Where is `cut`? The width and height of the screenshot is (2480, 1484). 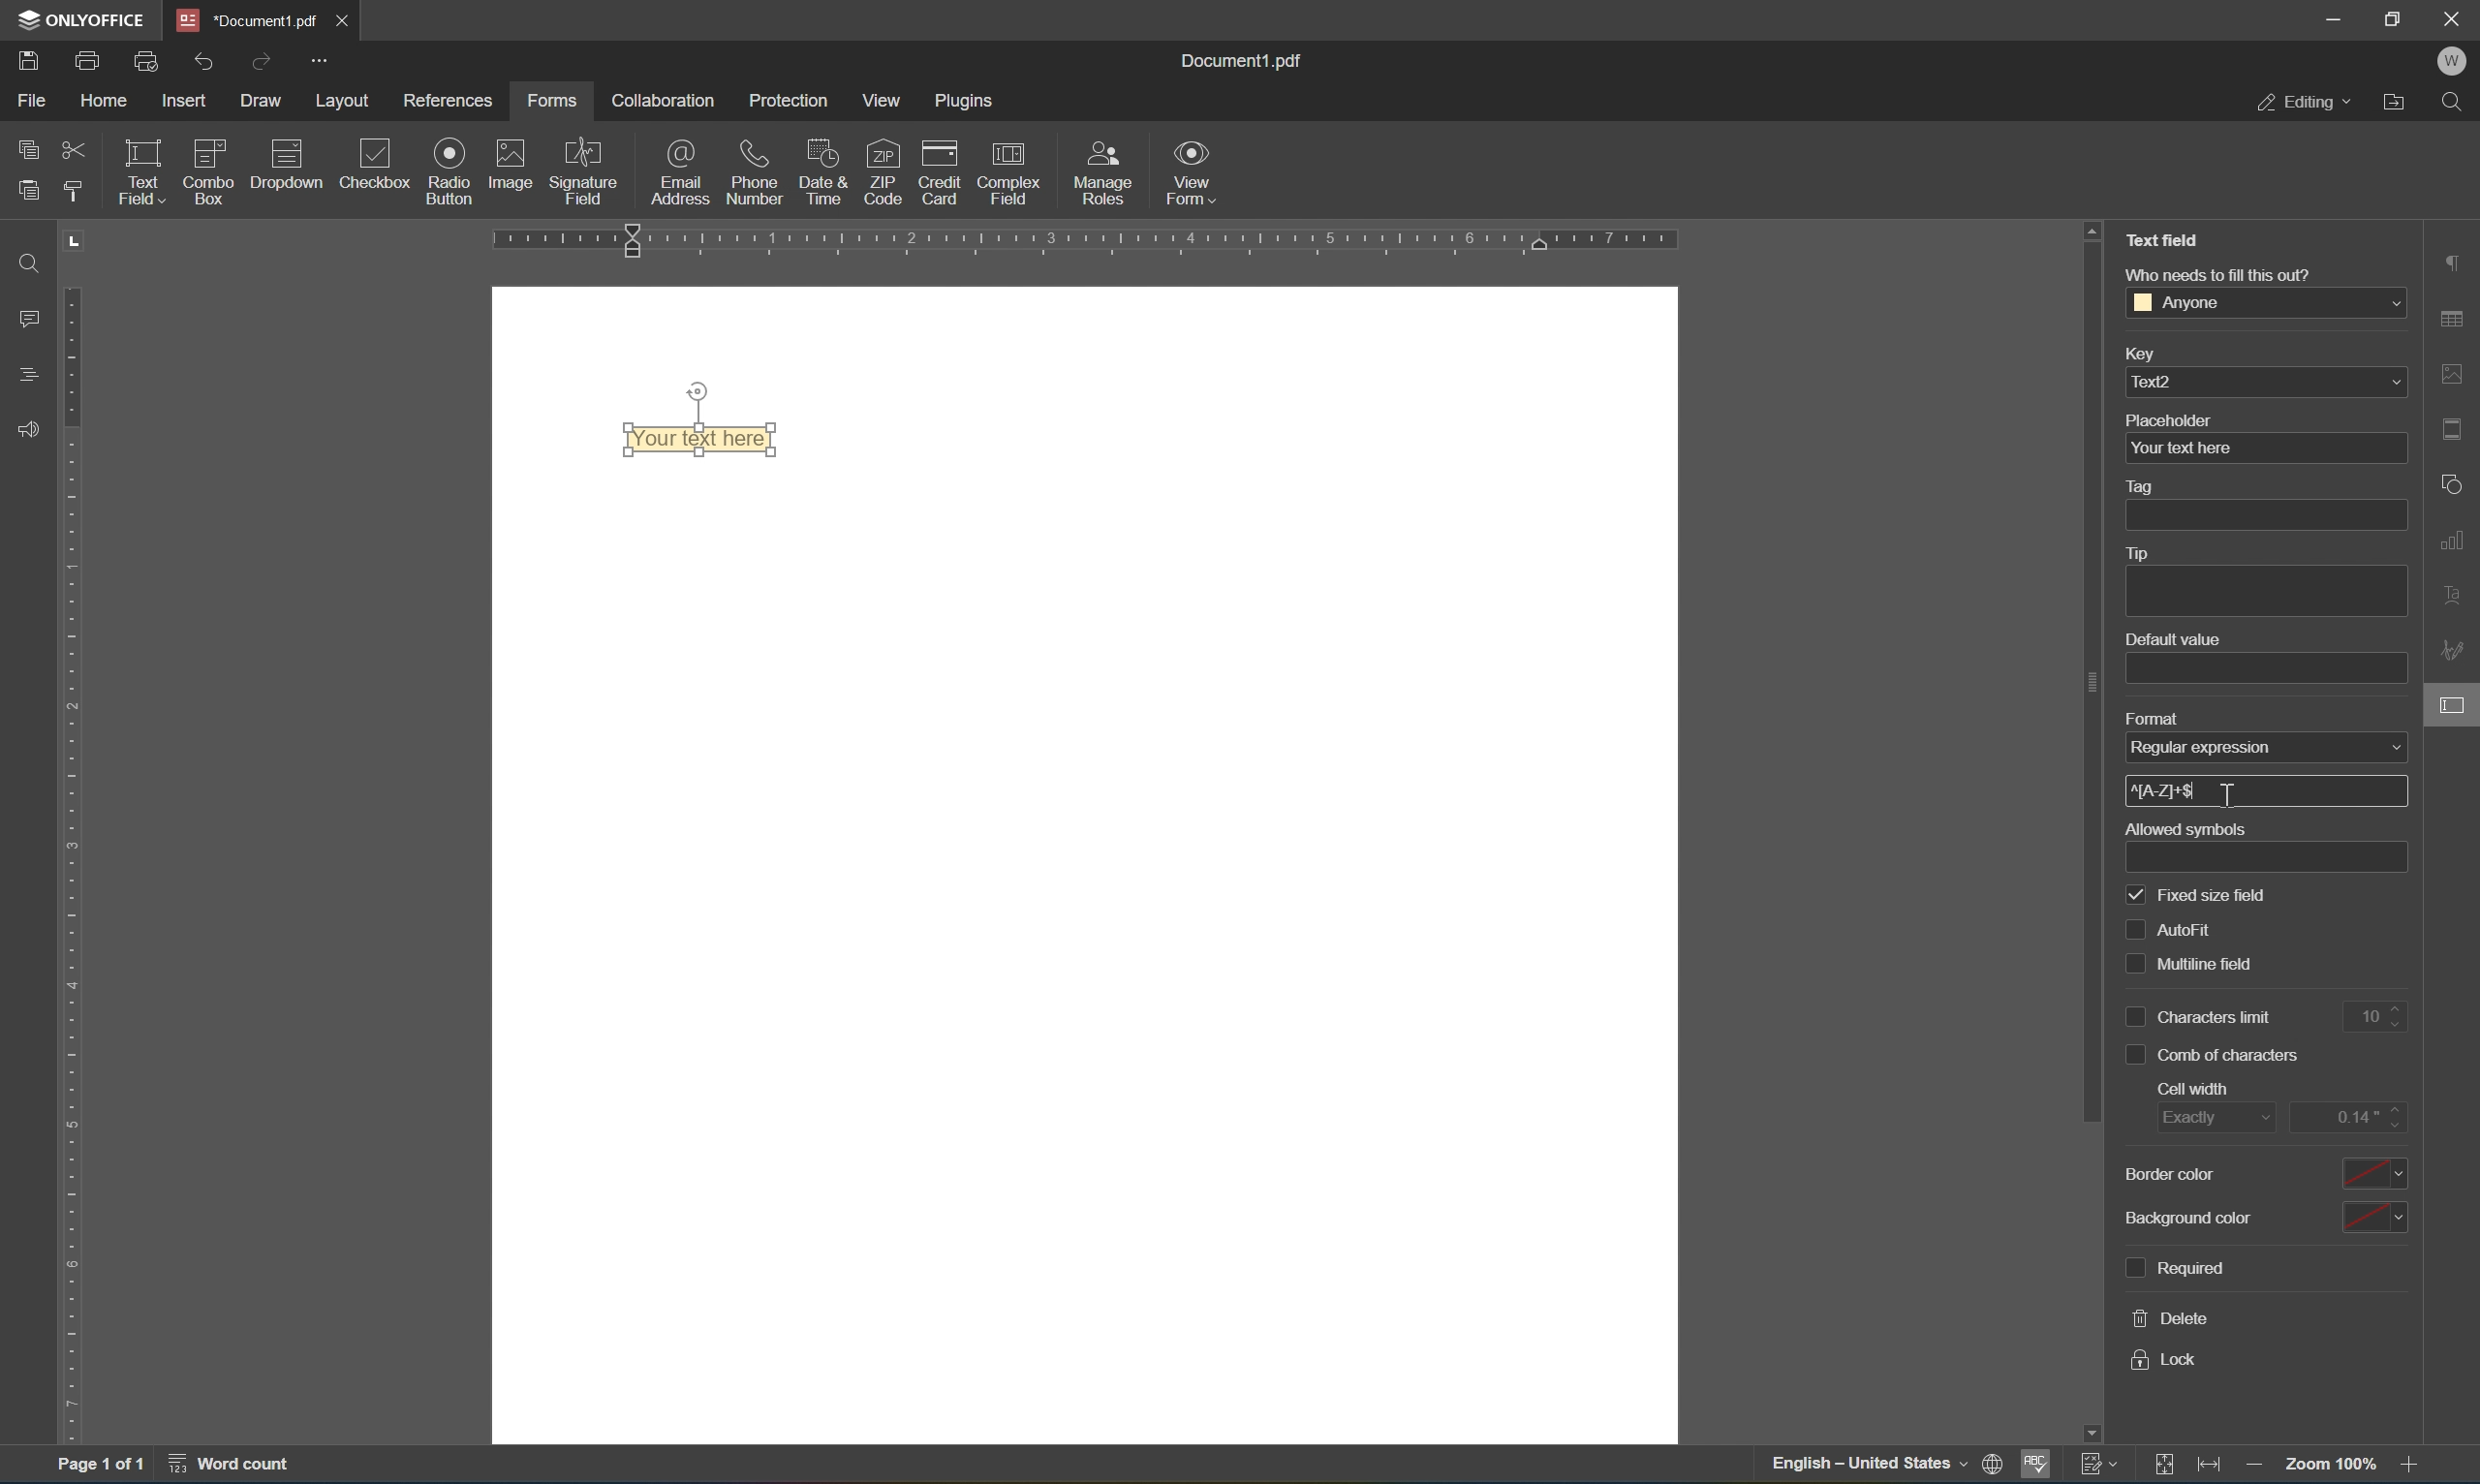 cut is located at coordinates (75, 149).